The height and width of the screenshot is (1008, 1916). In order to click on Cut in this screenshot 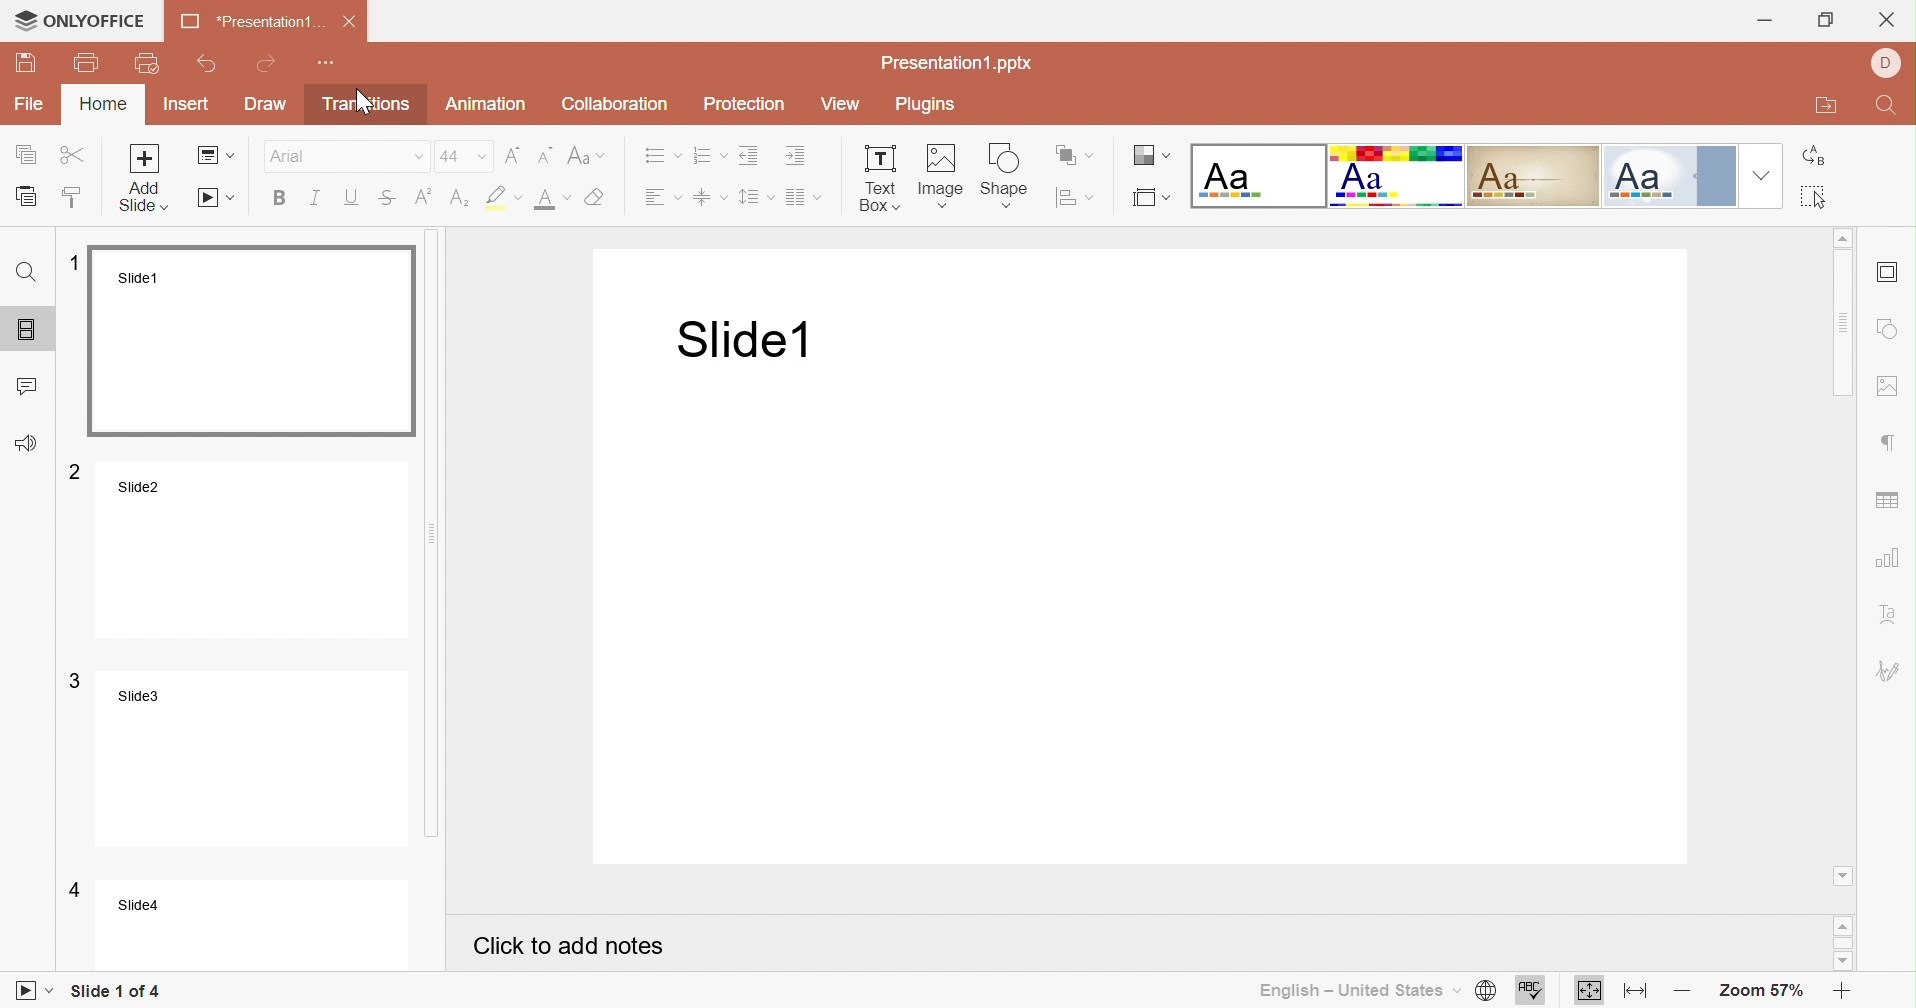, I will do `click(79, 157)`.